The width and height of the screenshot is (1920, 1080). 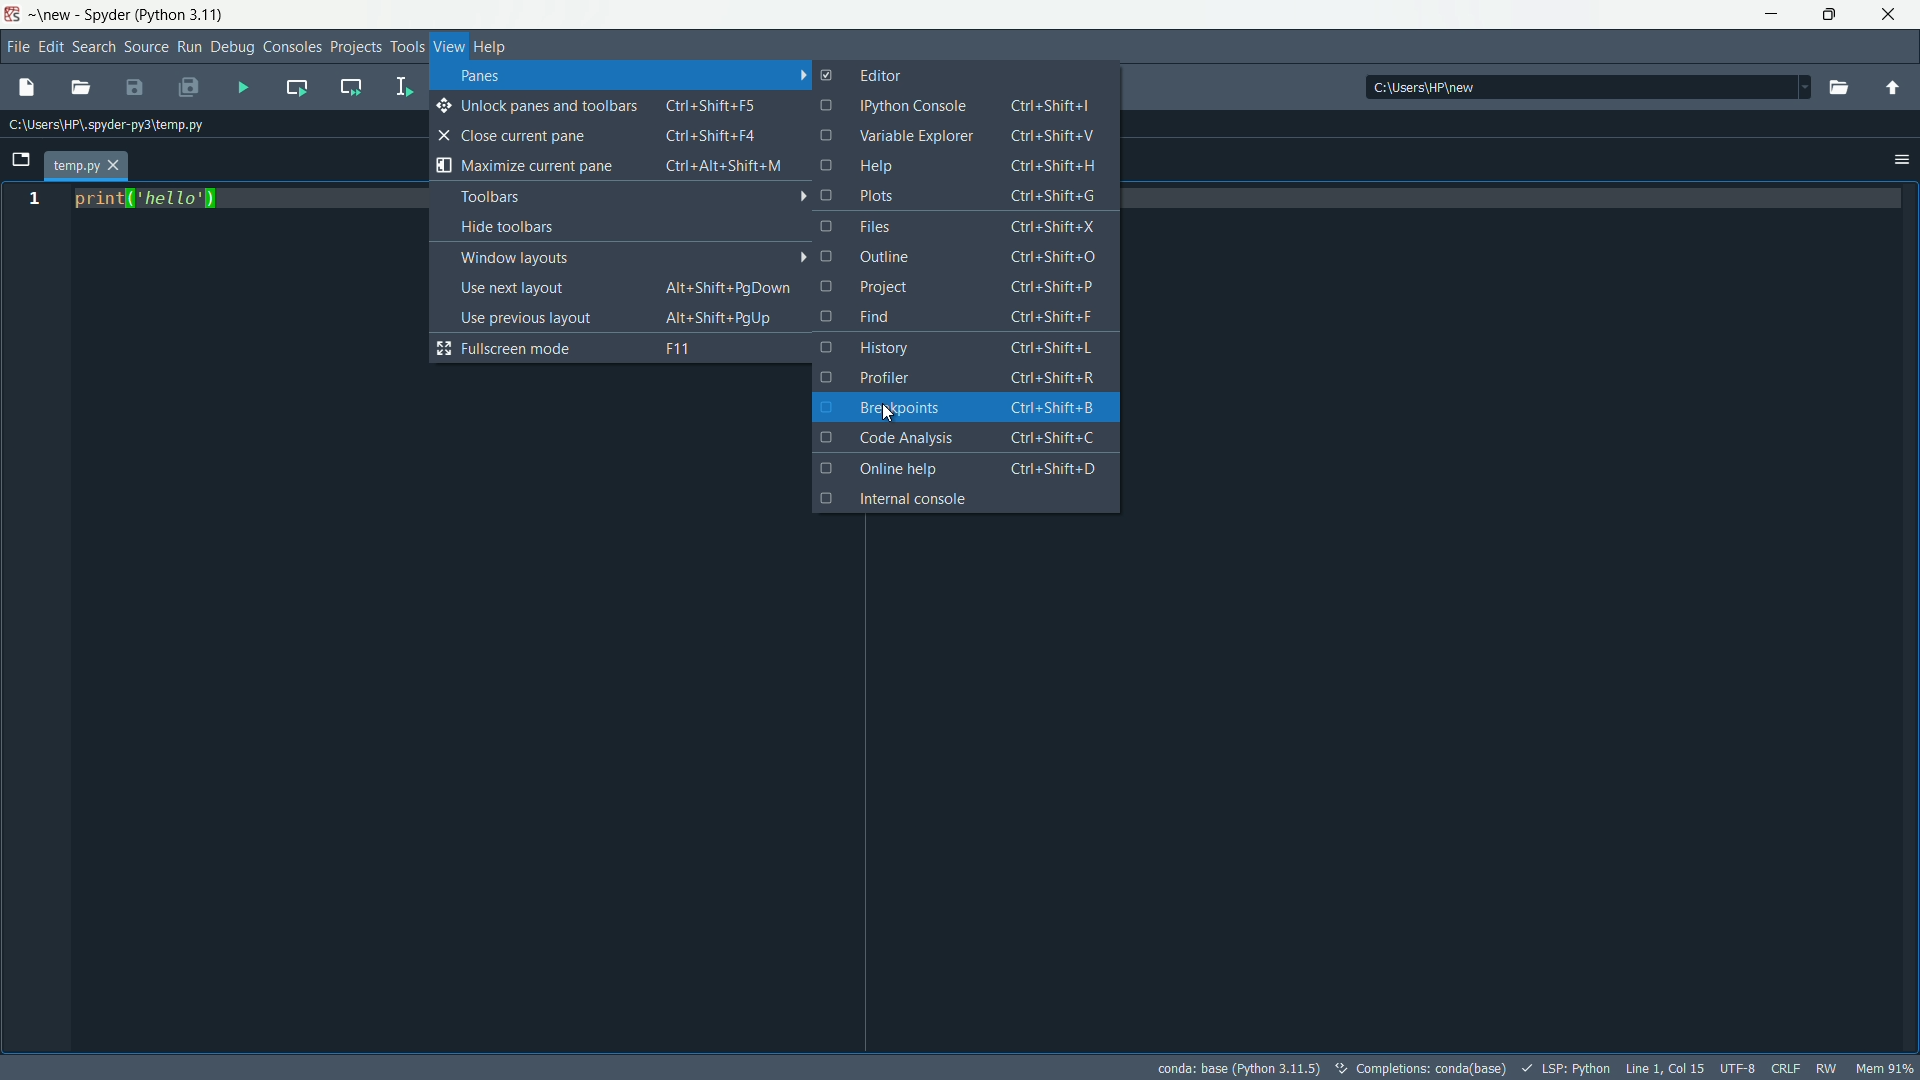 What do you see at coordinates (27, 89) in the screenshot?
I see `new file` at bounding box center [27, 89].